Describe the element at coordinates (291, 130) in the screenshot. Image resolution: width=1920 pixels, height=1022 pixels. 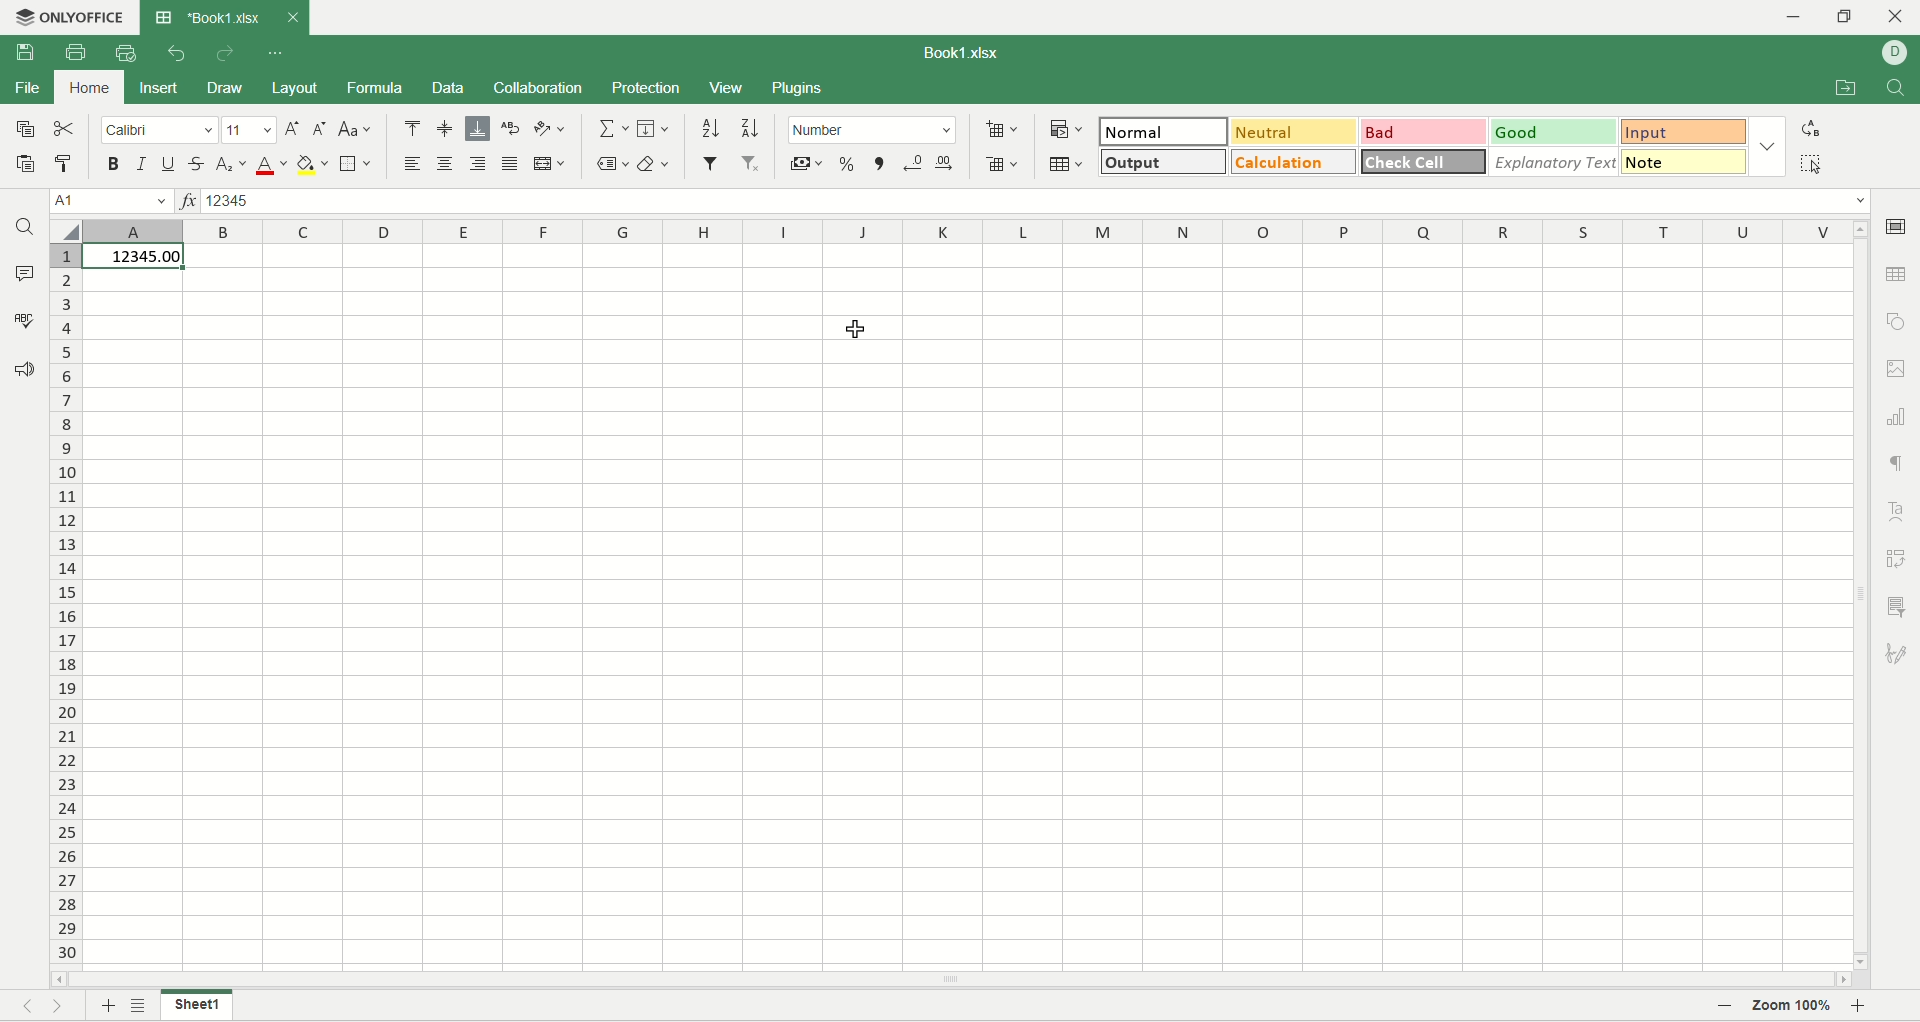
I see `incerase font size` at that location.